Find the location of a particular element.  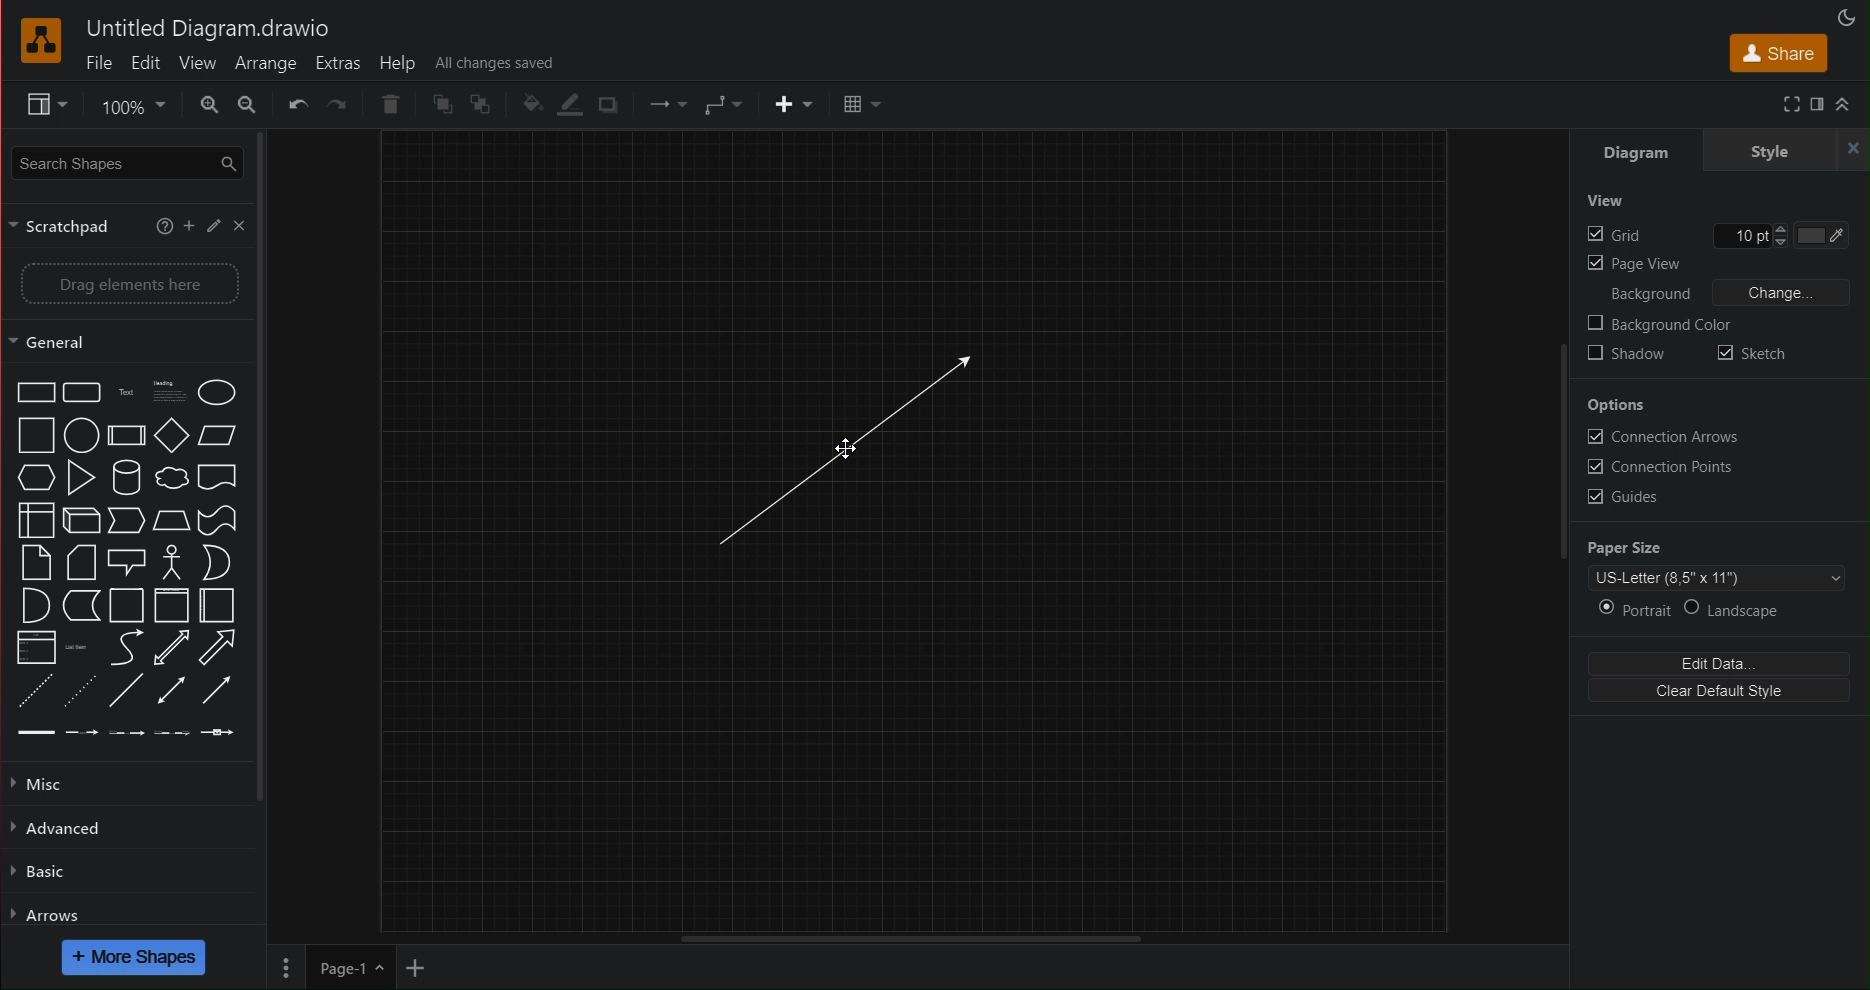

More Shapes is located at coordinates (135, 957).